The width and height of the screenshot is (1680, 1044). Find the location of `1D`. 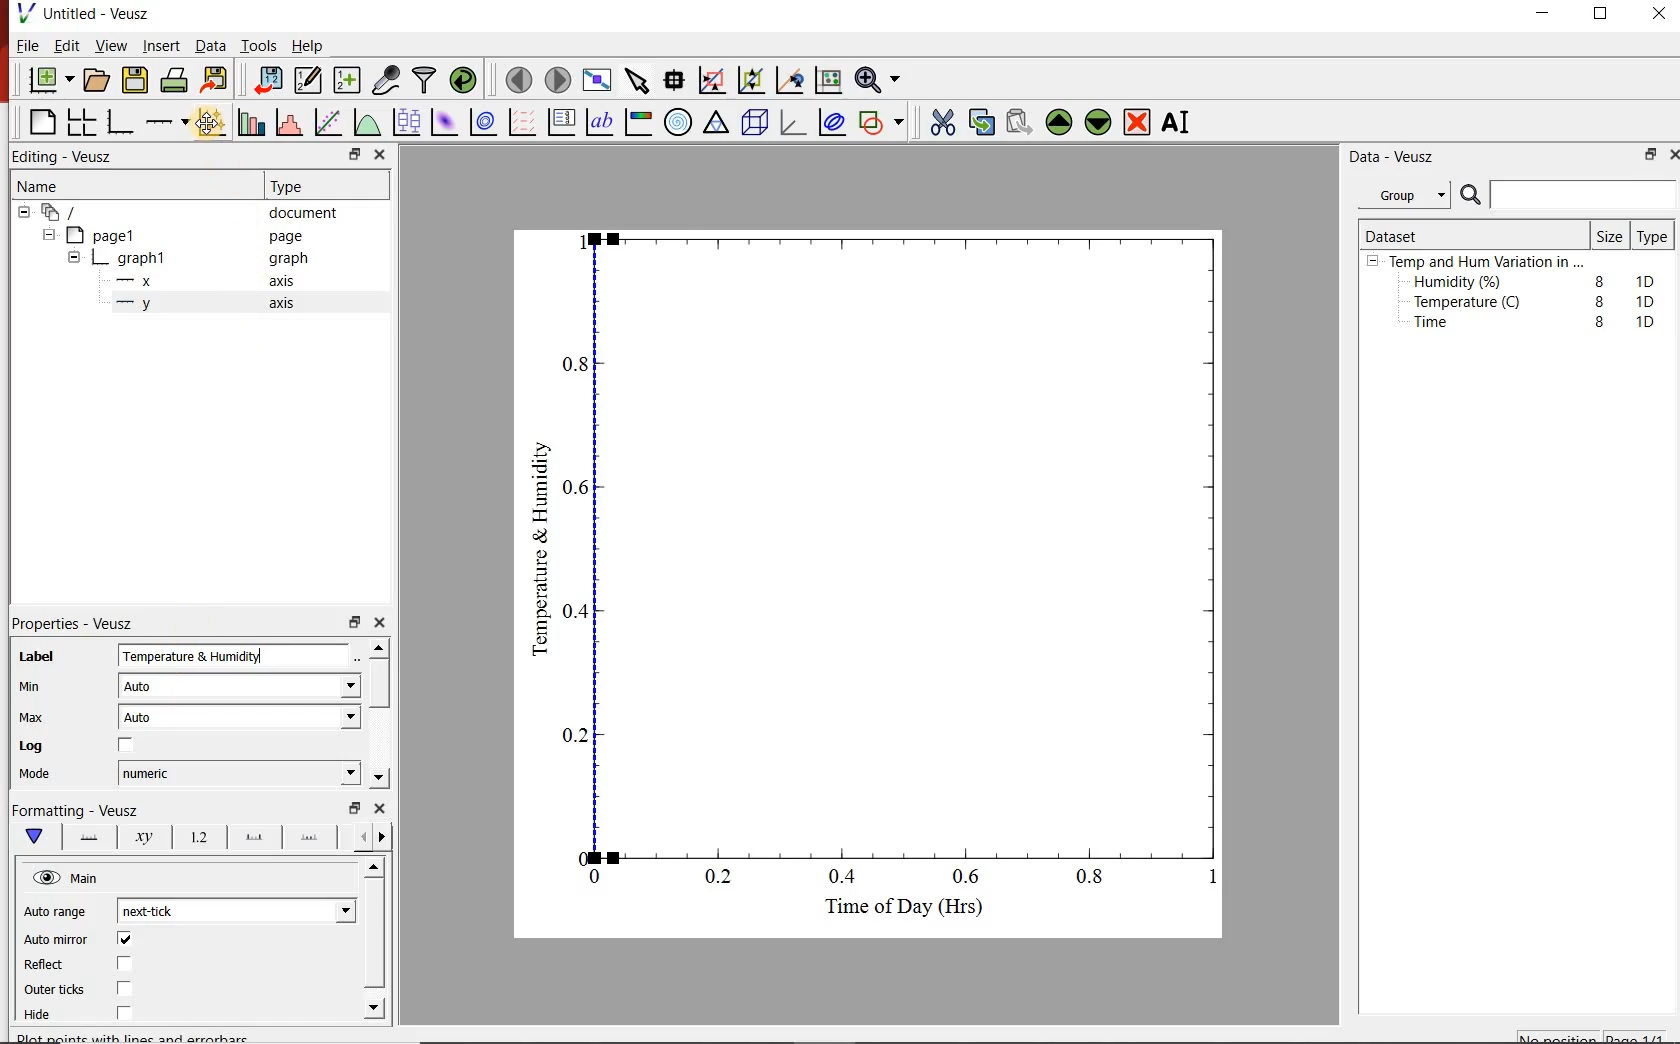

1D is located at coordinates (1651, 301).